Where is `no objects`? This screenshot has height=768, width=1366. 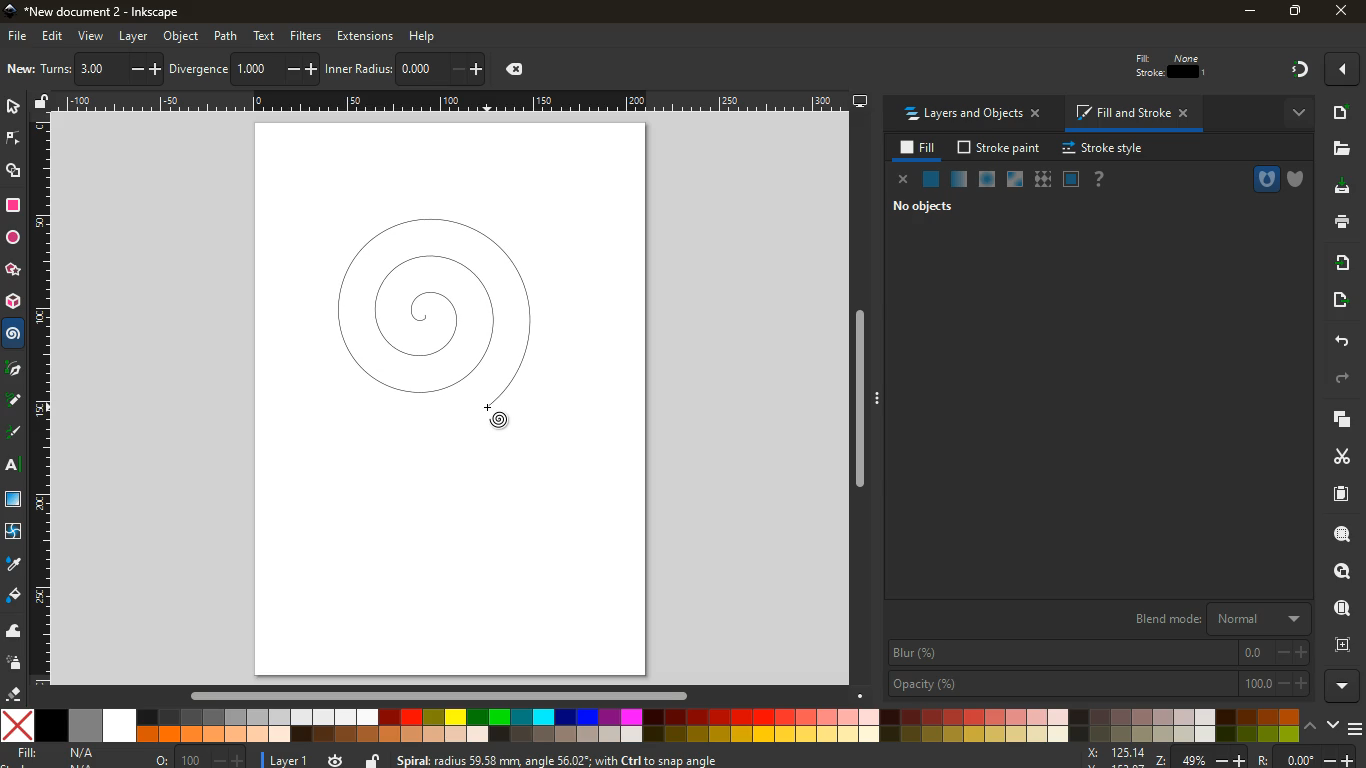 no objects is located at coordinates (915, 207).